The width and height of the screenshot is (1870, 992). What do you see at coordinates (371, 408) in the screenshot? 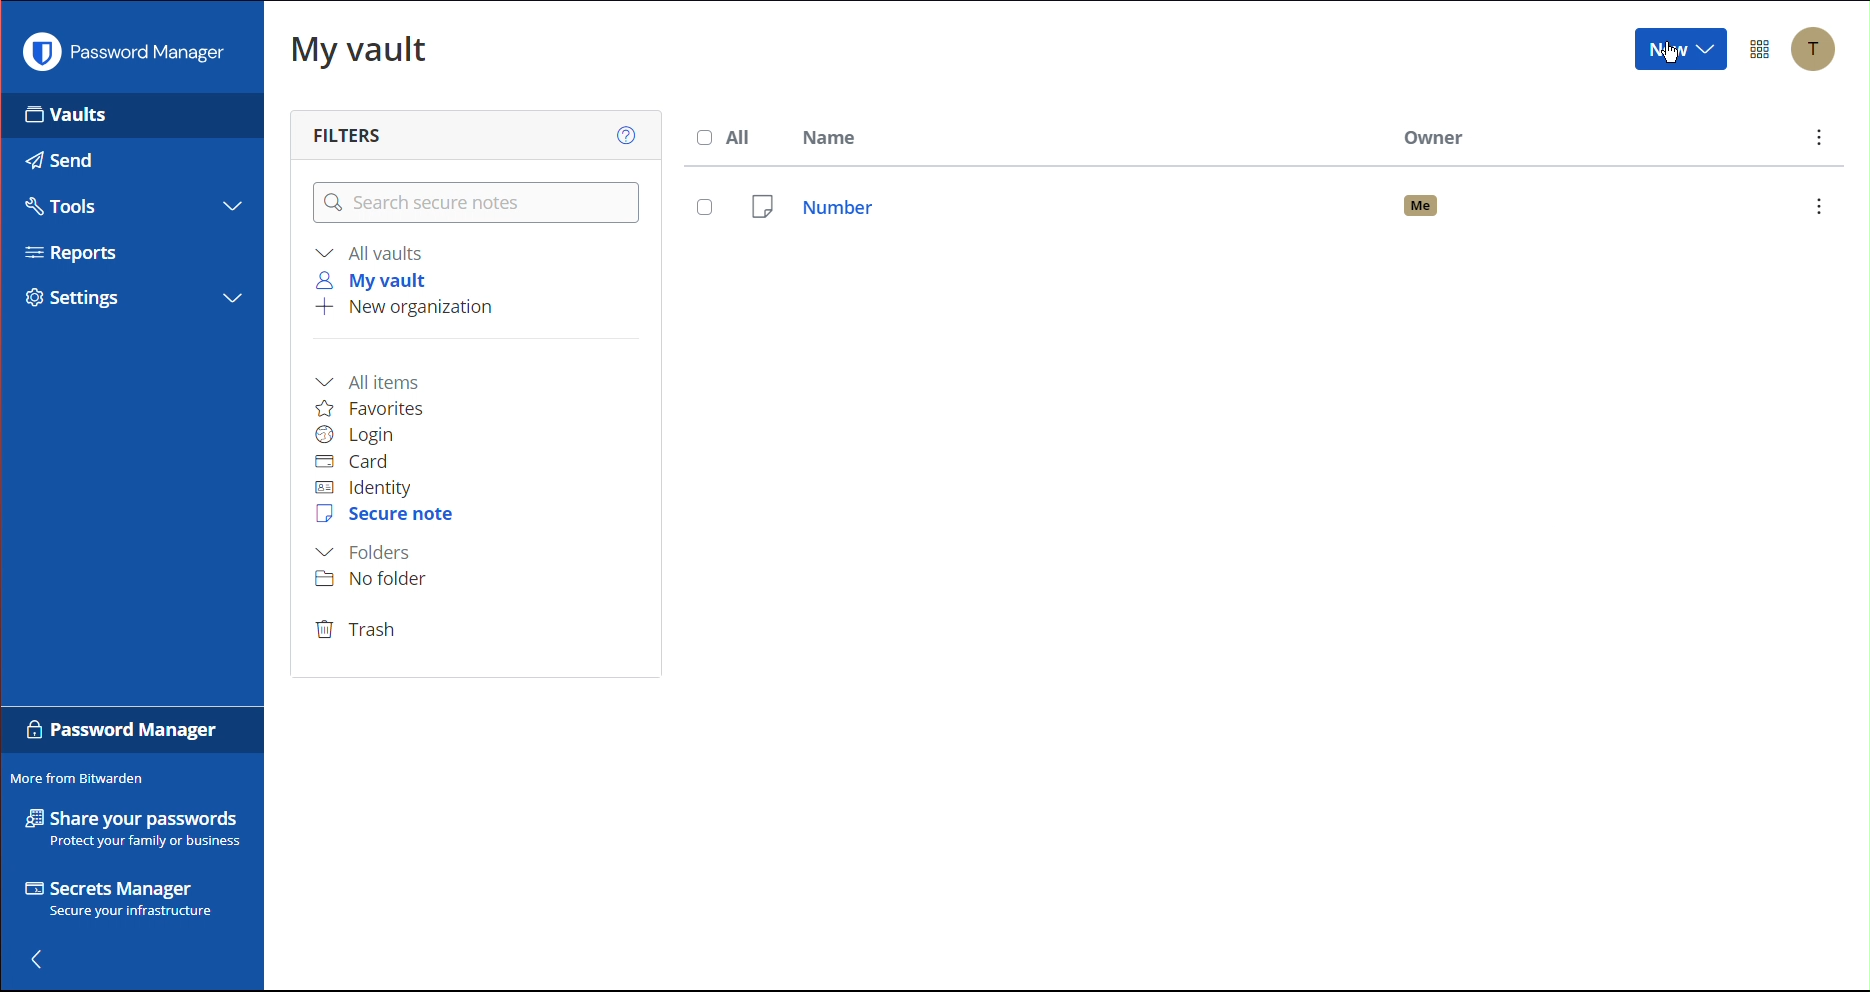
I see `Favorites` at bounding box center [371, 408].